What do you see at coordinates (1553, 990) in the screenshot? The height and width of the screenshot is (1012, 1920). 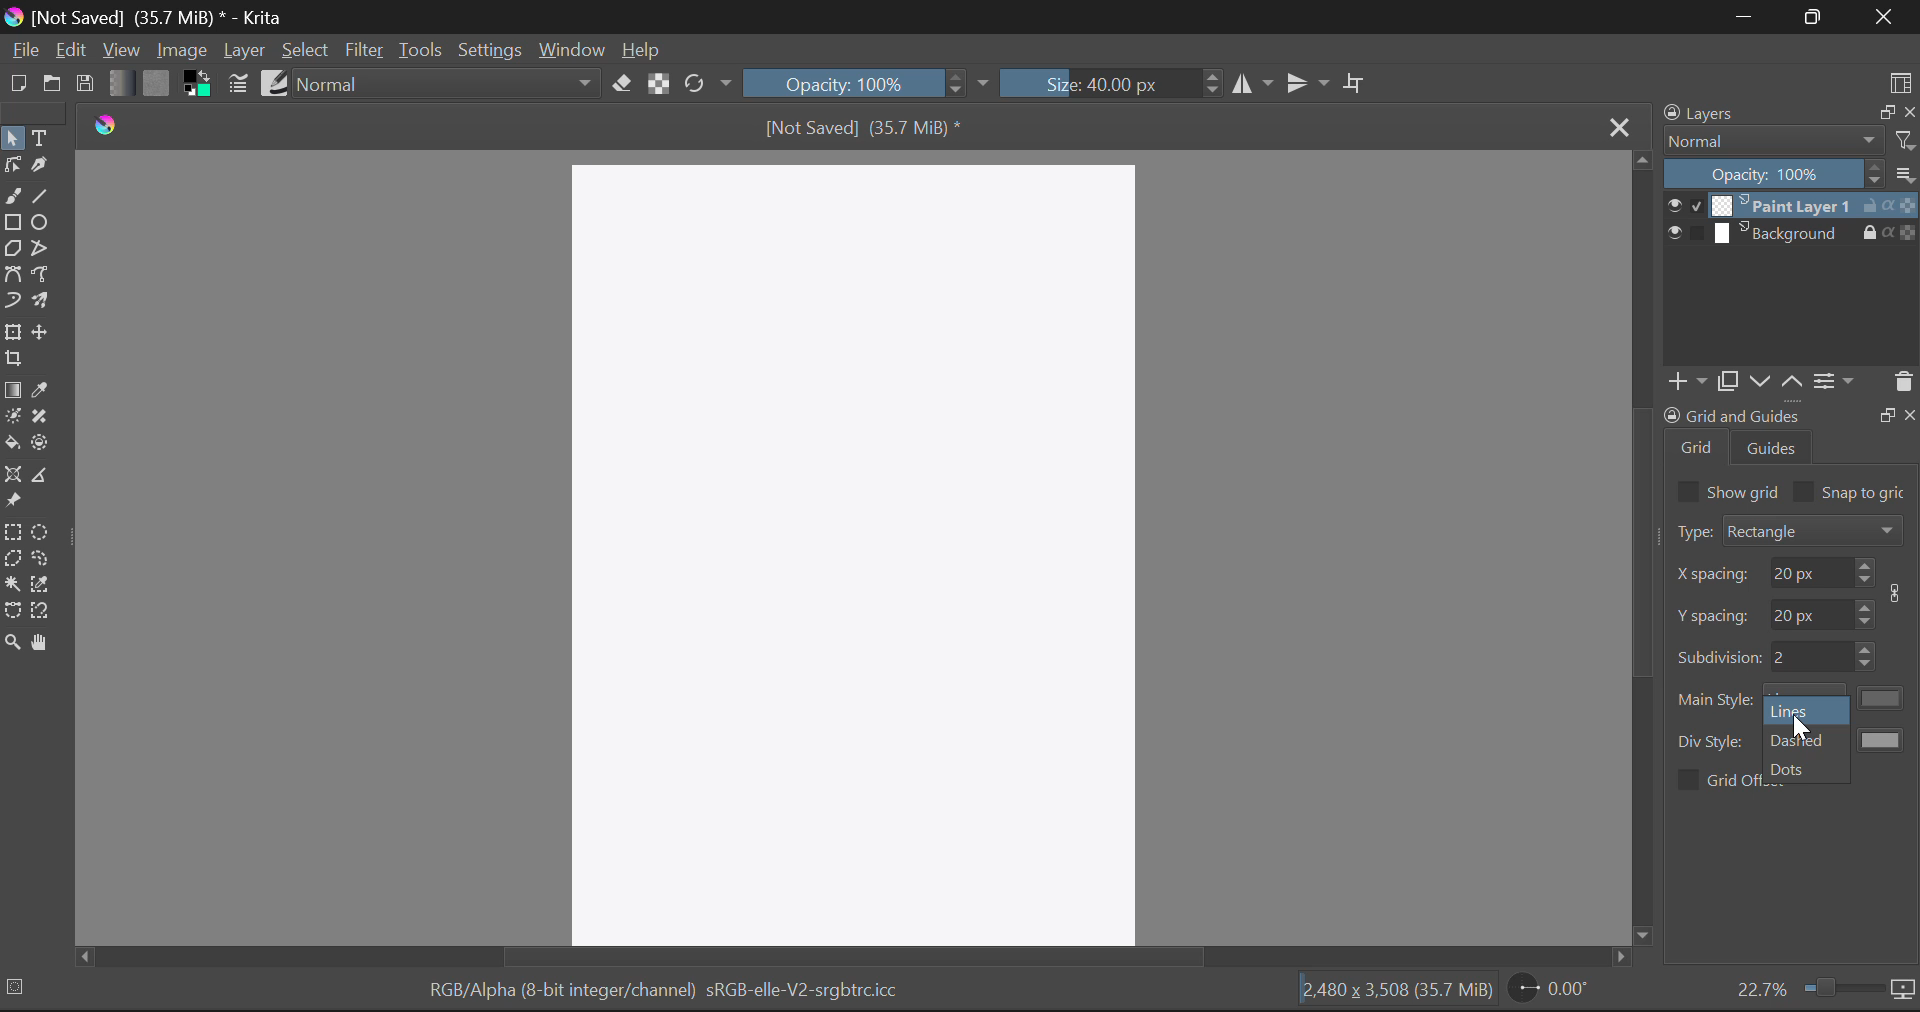 I see `Page Rotation` at bounding box center [1553, 990].